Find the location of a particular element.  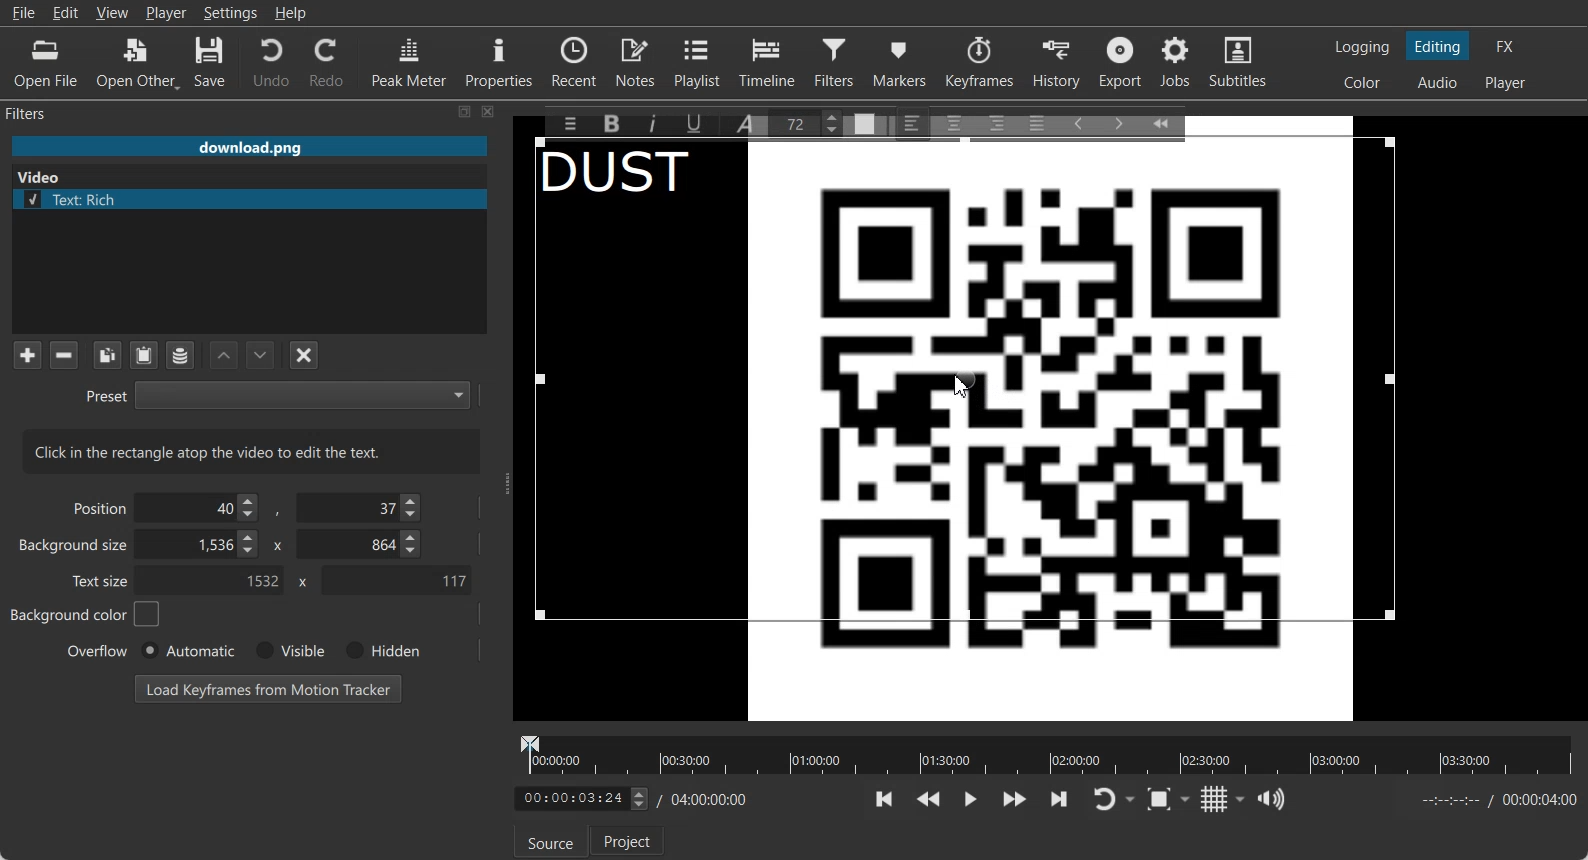

Text size is located at coordinates (102, 580).